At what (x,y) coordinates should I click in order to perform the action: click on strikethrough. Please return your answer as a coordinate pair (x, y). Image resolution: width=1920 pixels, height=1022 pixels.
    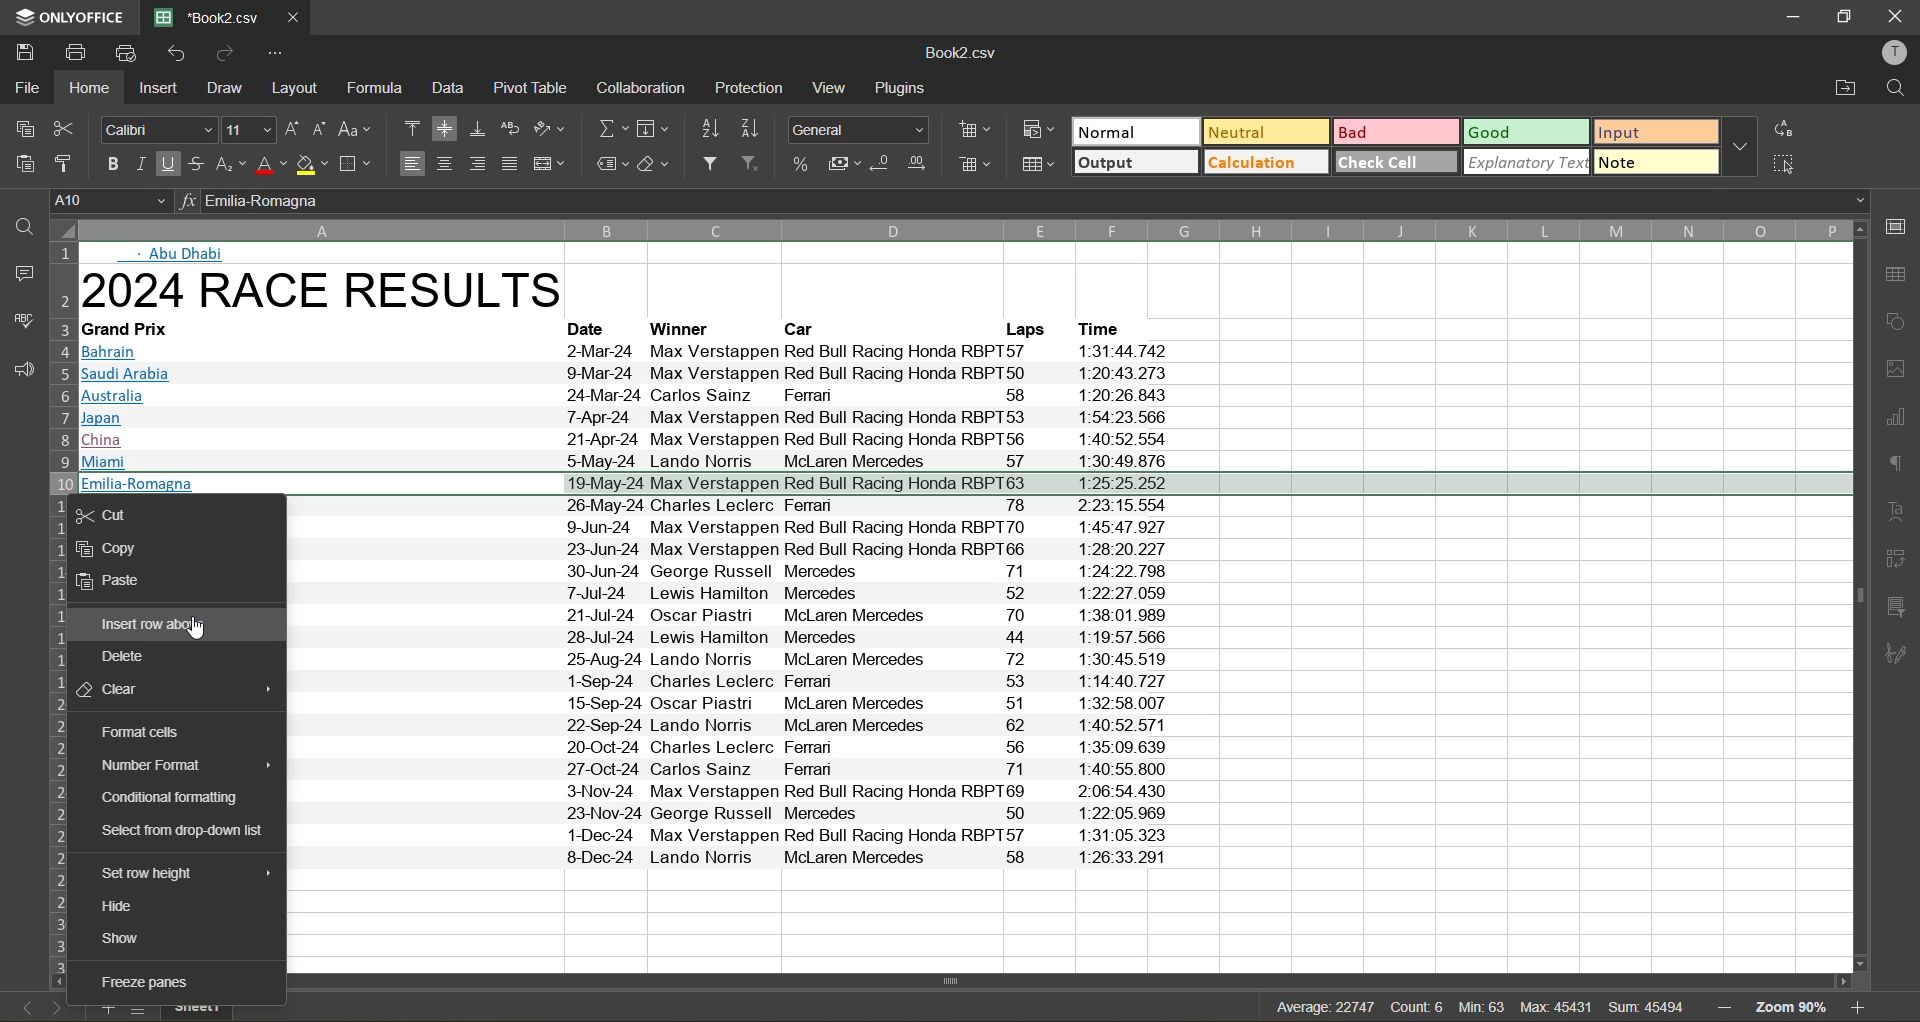
    Looking at the image, I should click on (198, 163).